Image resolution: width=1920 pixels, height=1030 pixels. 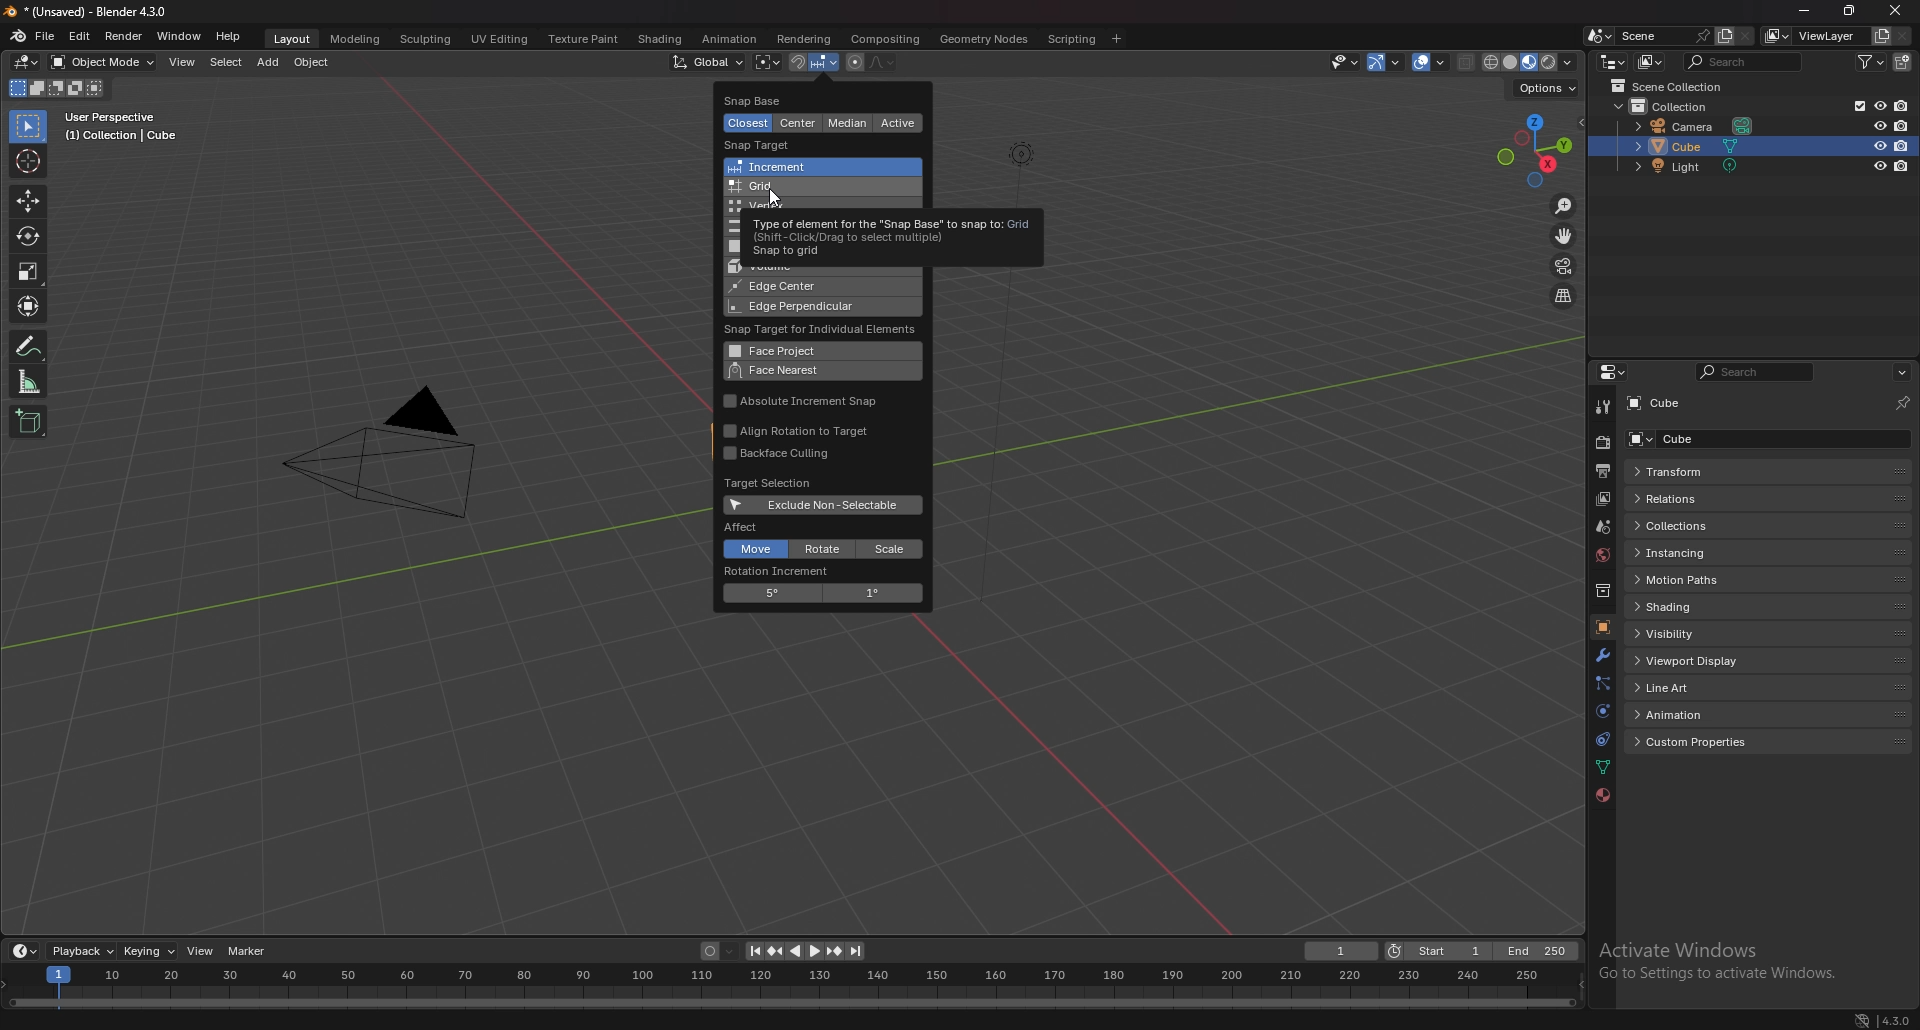 I want to click on absolute increment snap, so click(x=805, y=402).